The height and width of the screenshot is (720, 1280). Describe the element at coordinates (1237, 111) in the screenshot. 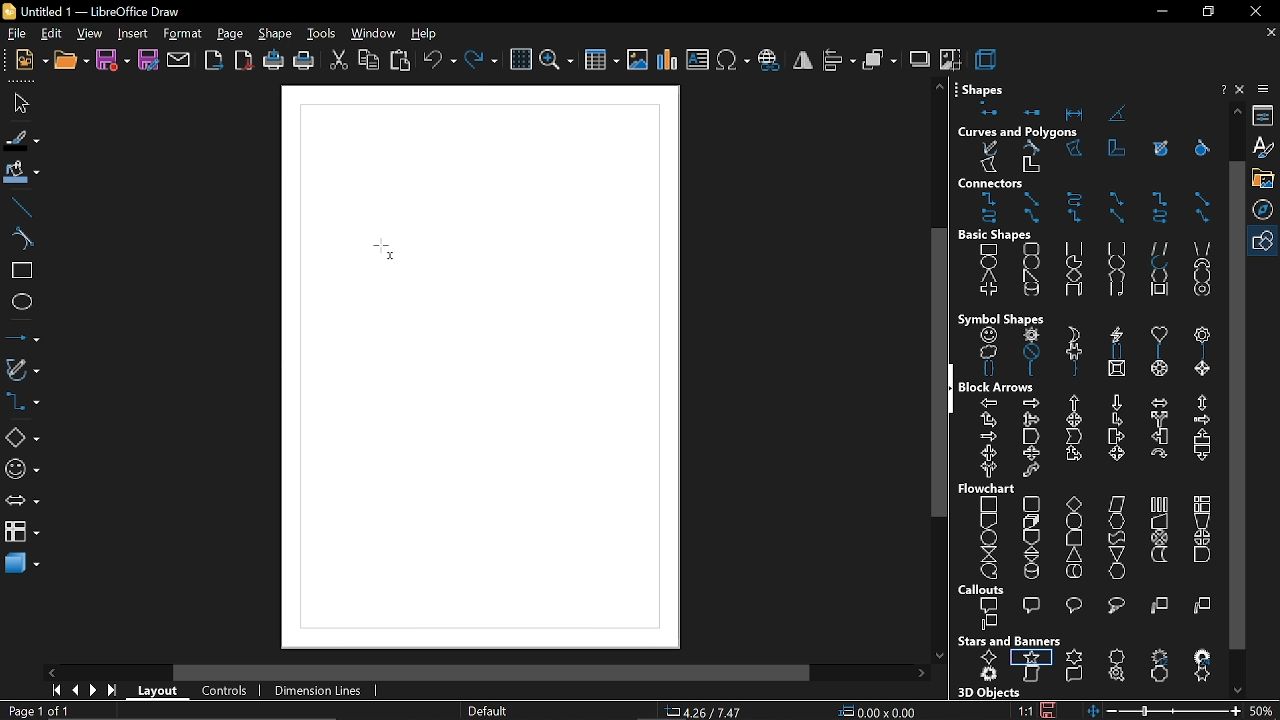

I see `move up` at that location.